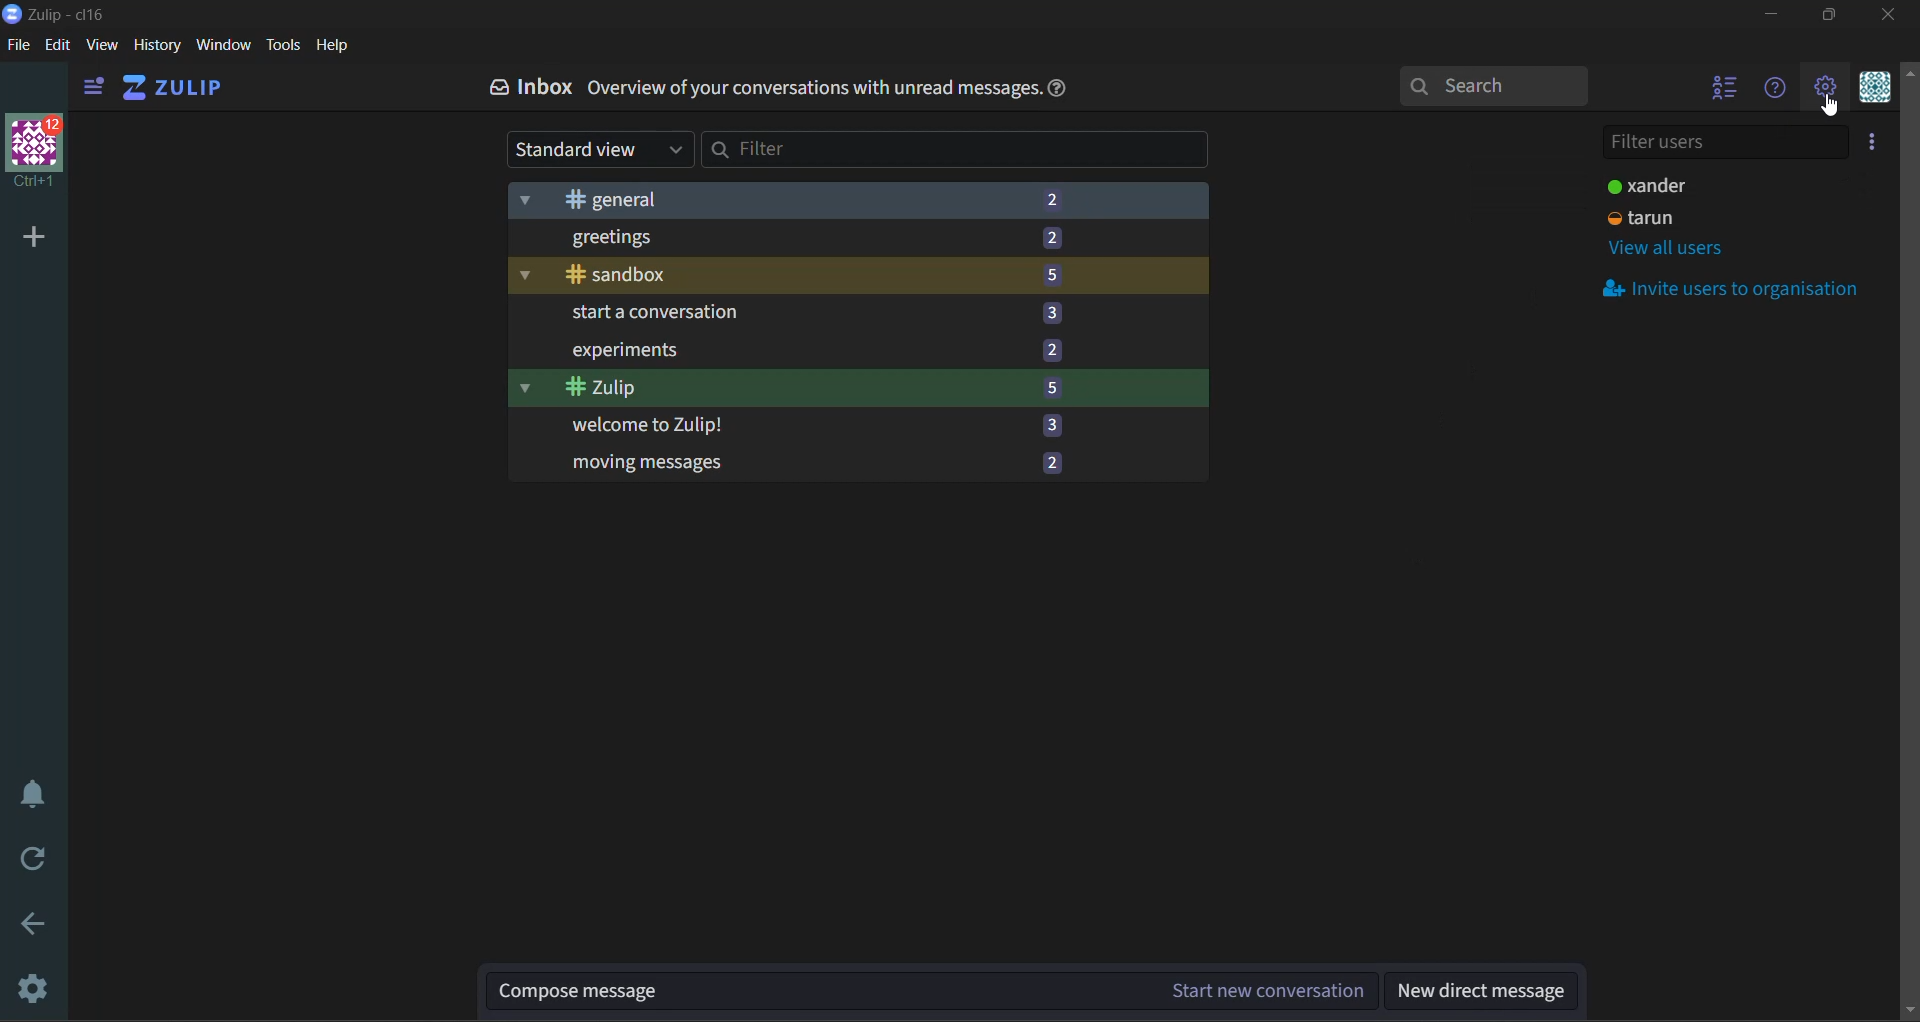 Image resolution: width=1920 pixels, height=1022 pixels. I want to click on minimize, so click(1769, 15).